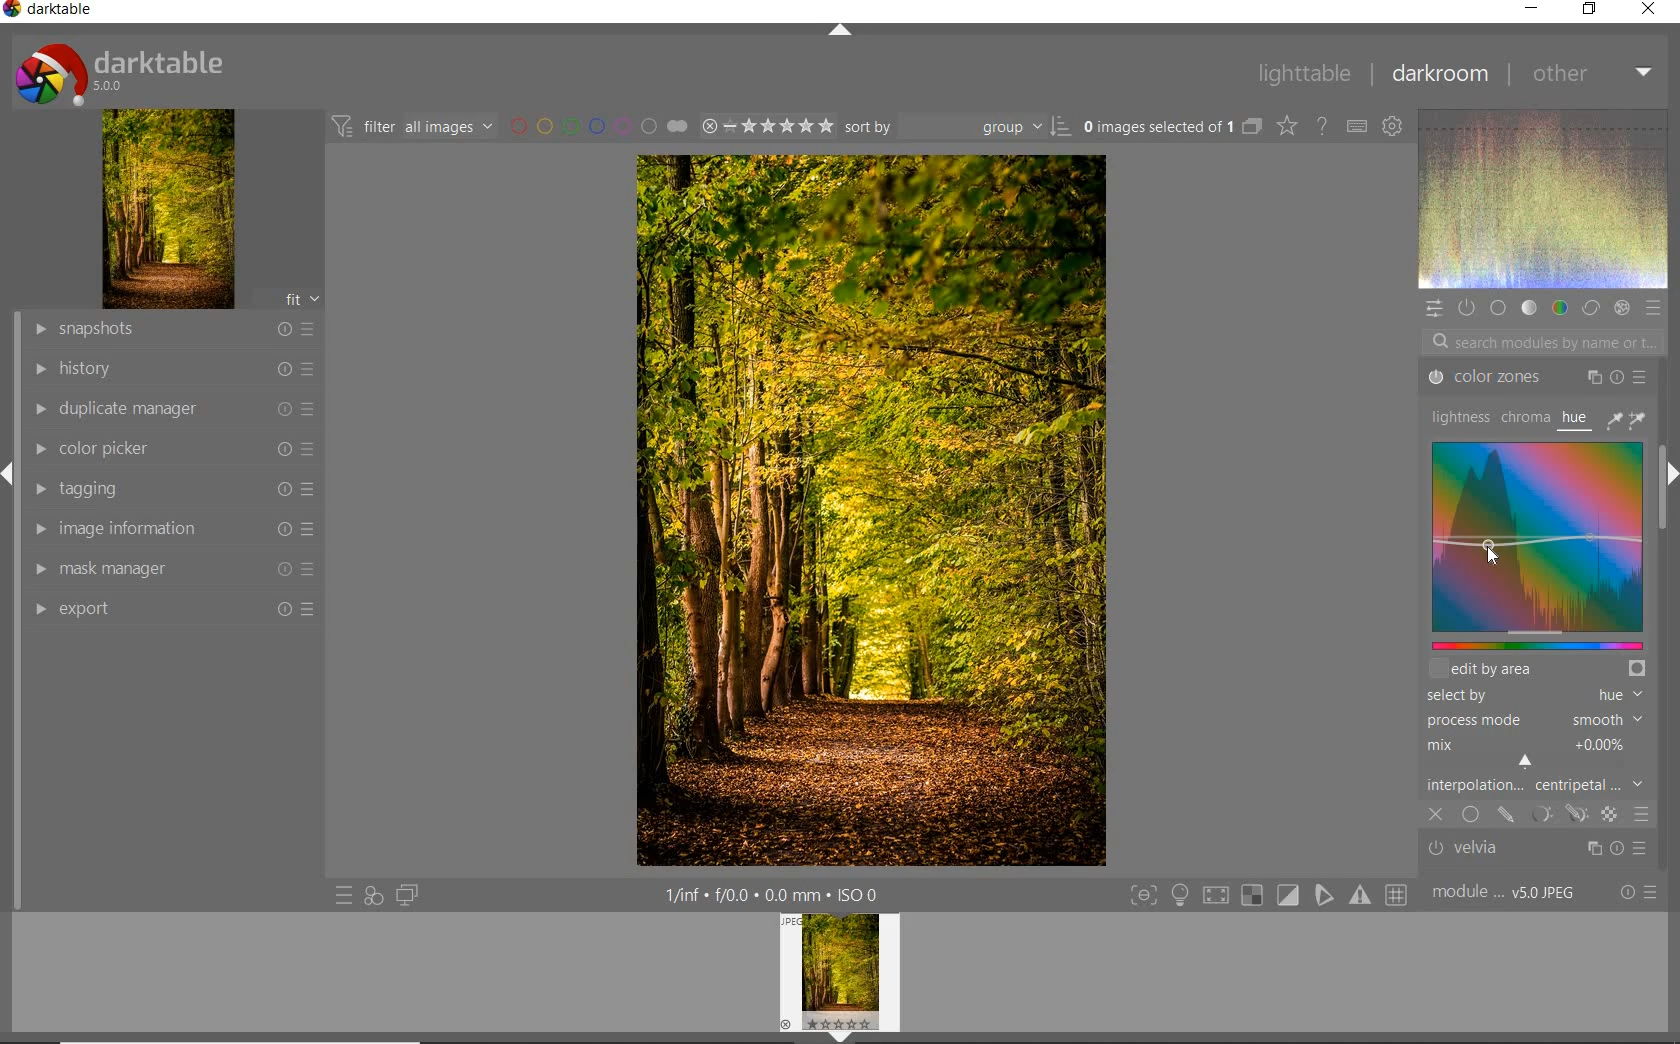 The width and height of the screenshot is (1680, 1044). I want to click on PRESET , so click(1653, 307).